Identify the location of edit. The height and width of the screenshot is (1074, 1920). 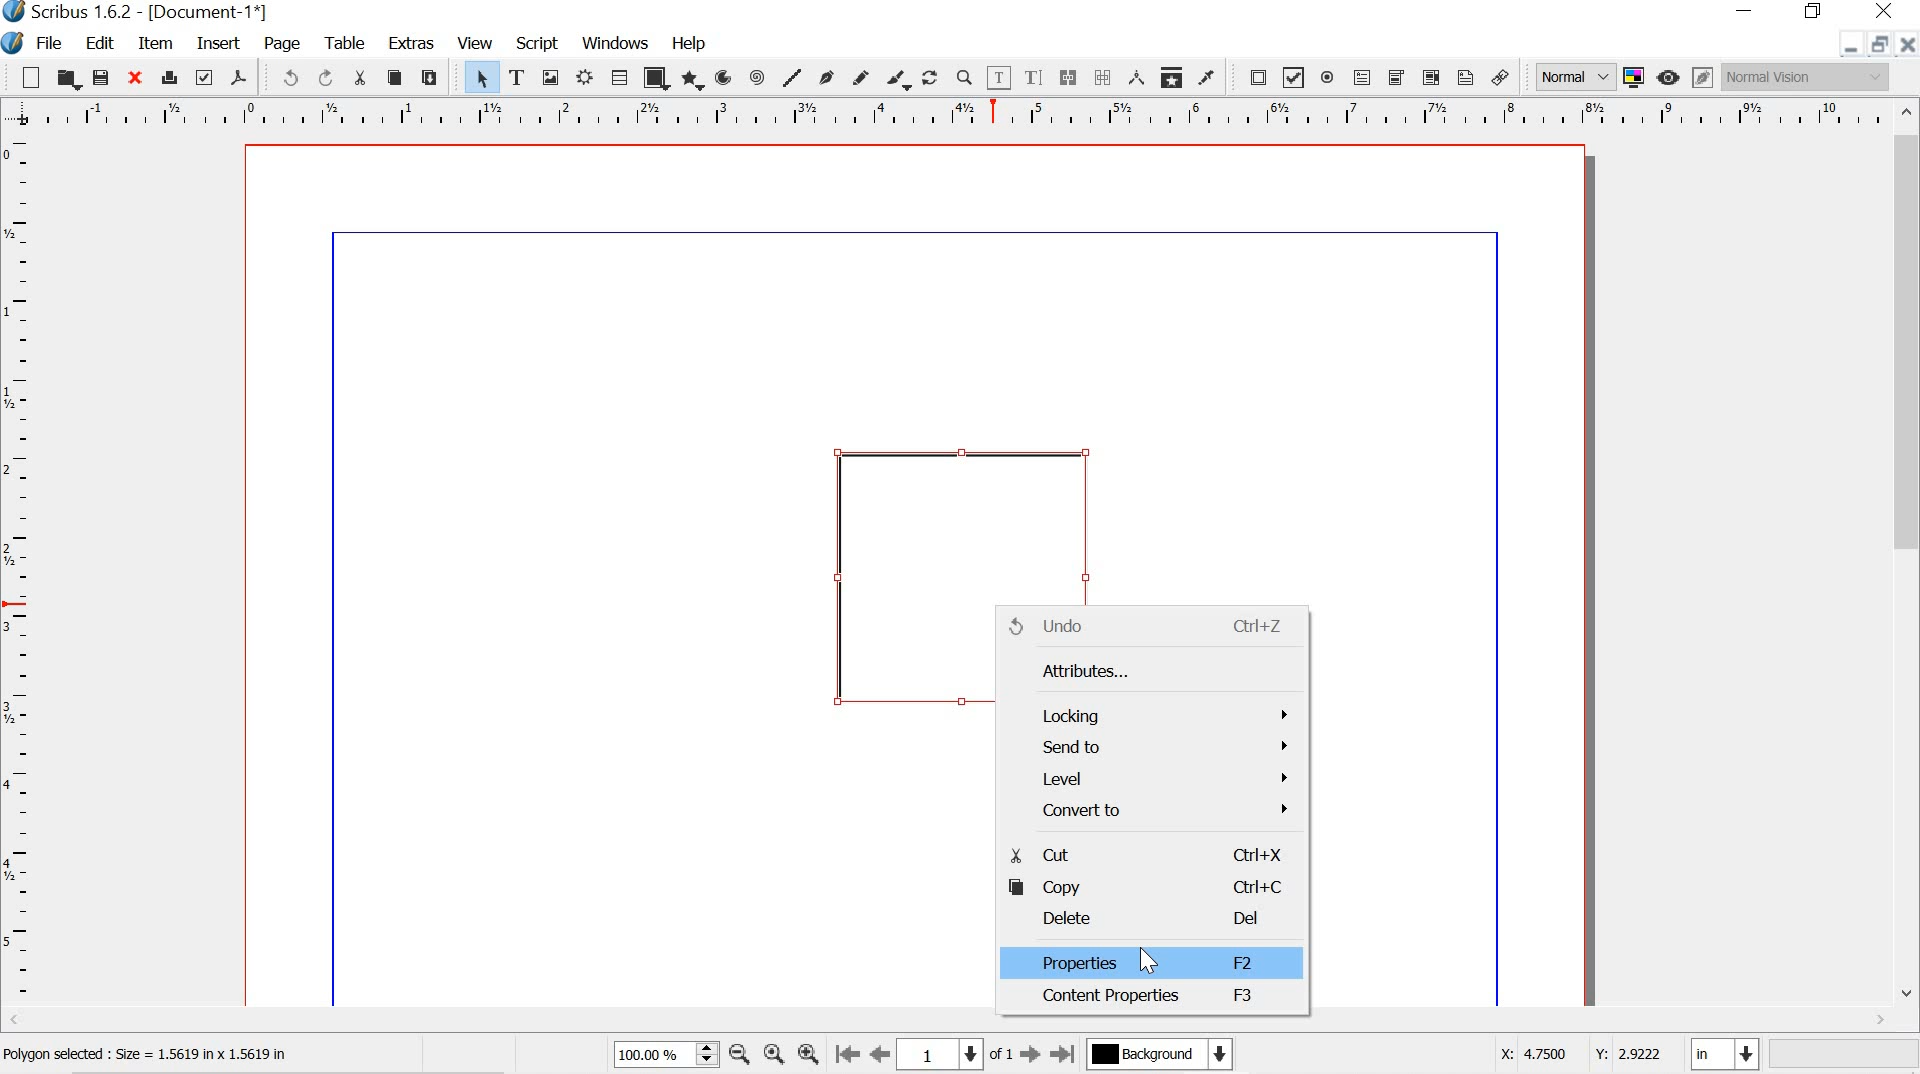
(103, 42).